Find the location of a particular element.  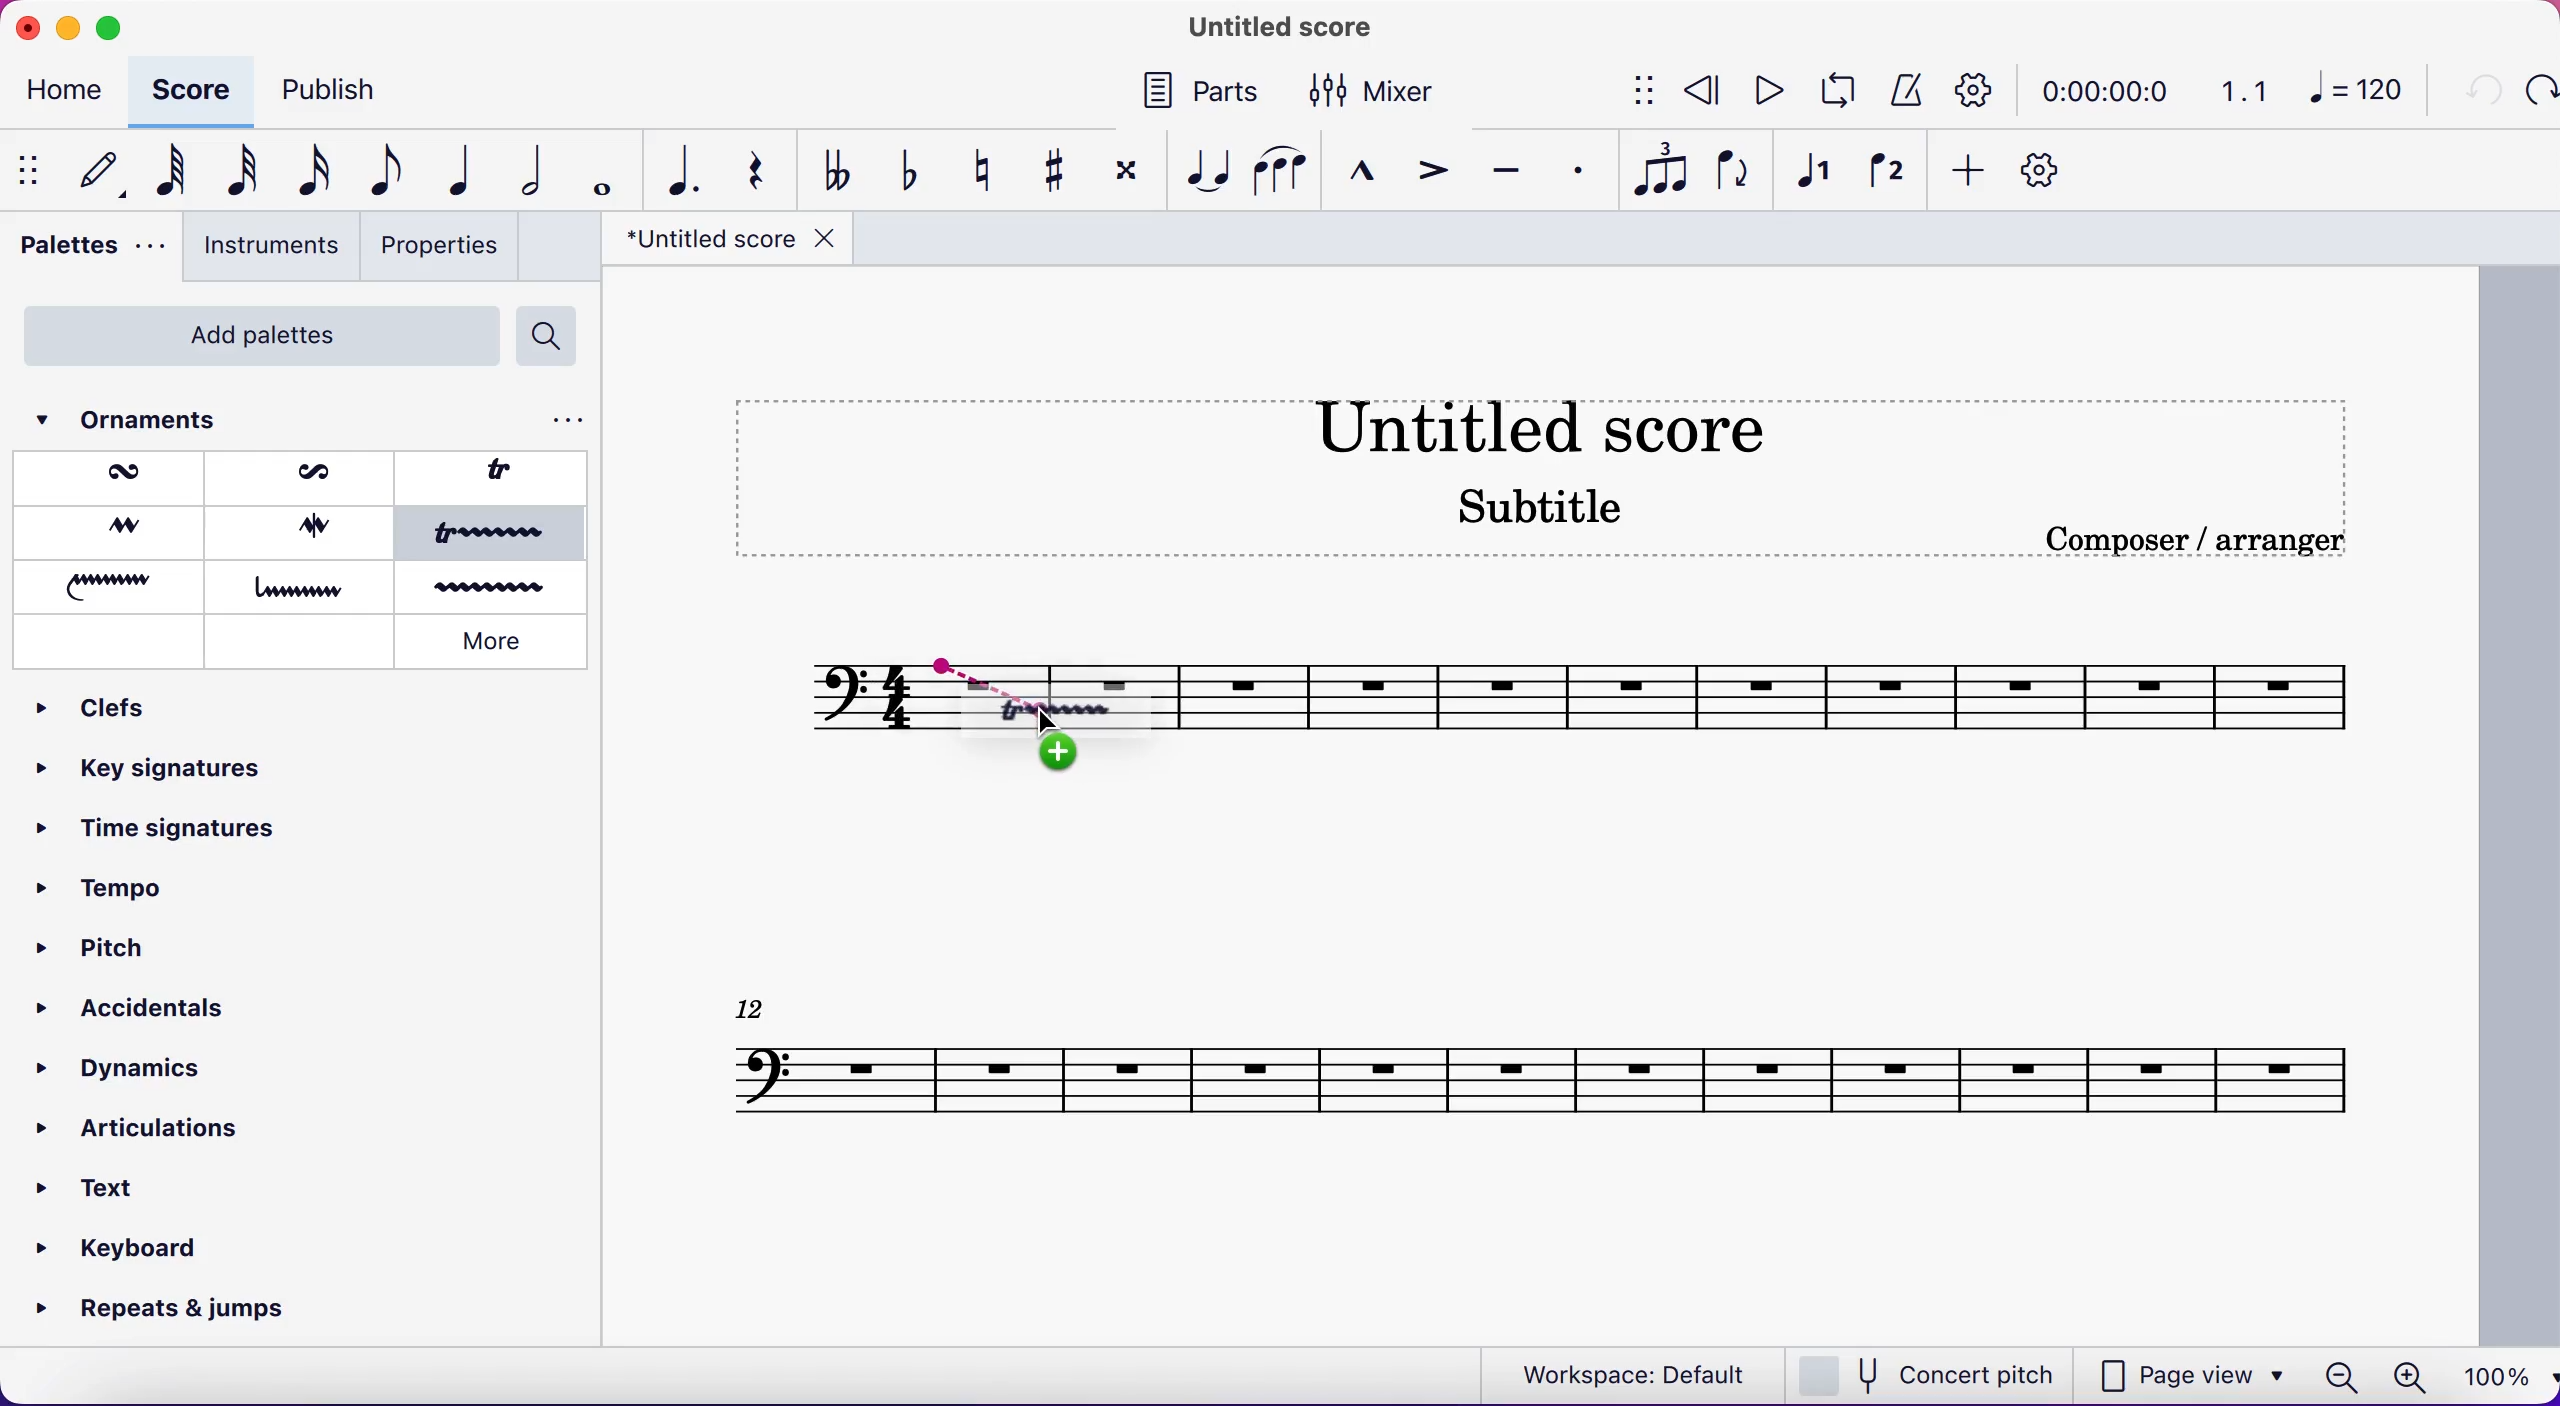

ornaments is located at coordinates (161, 420).